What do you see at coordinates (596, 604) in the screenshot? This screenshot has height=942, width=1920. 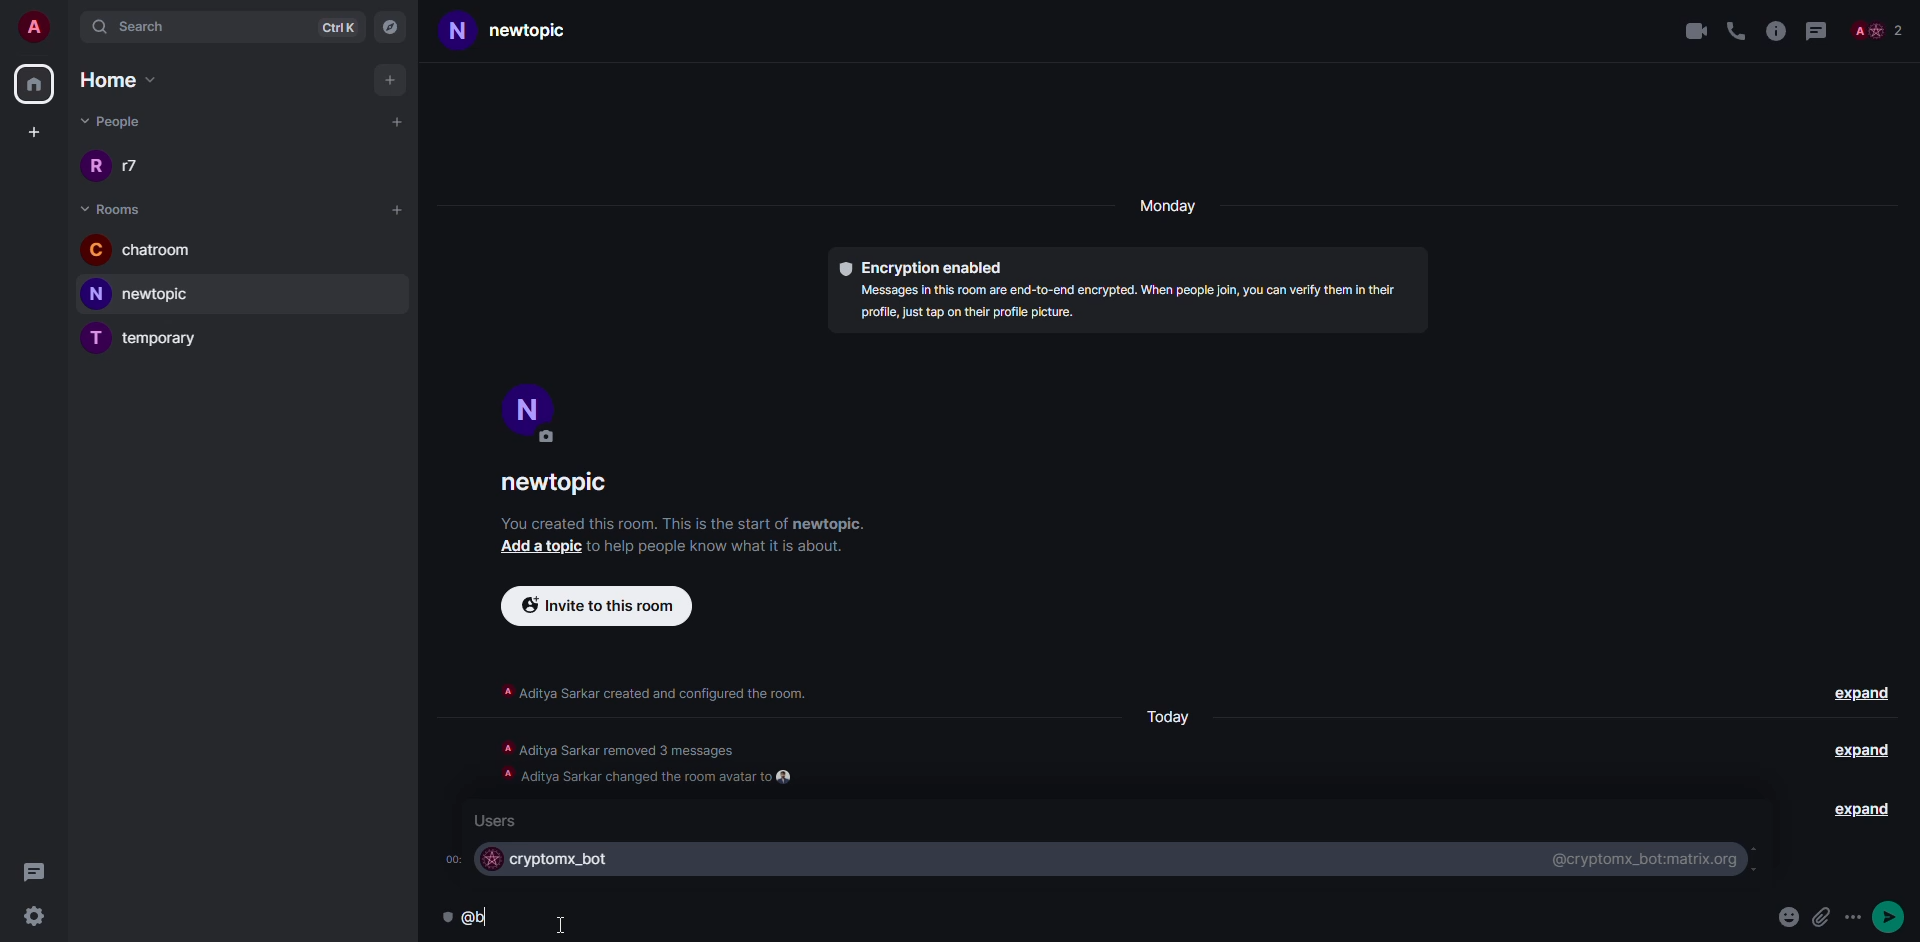 I see `invite to this room` at bounding box center [596, 604].